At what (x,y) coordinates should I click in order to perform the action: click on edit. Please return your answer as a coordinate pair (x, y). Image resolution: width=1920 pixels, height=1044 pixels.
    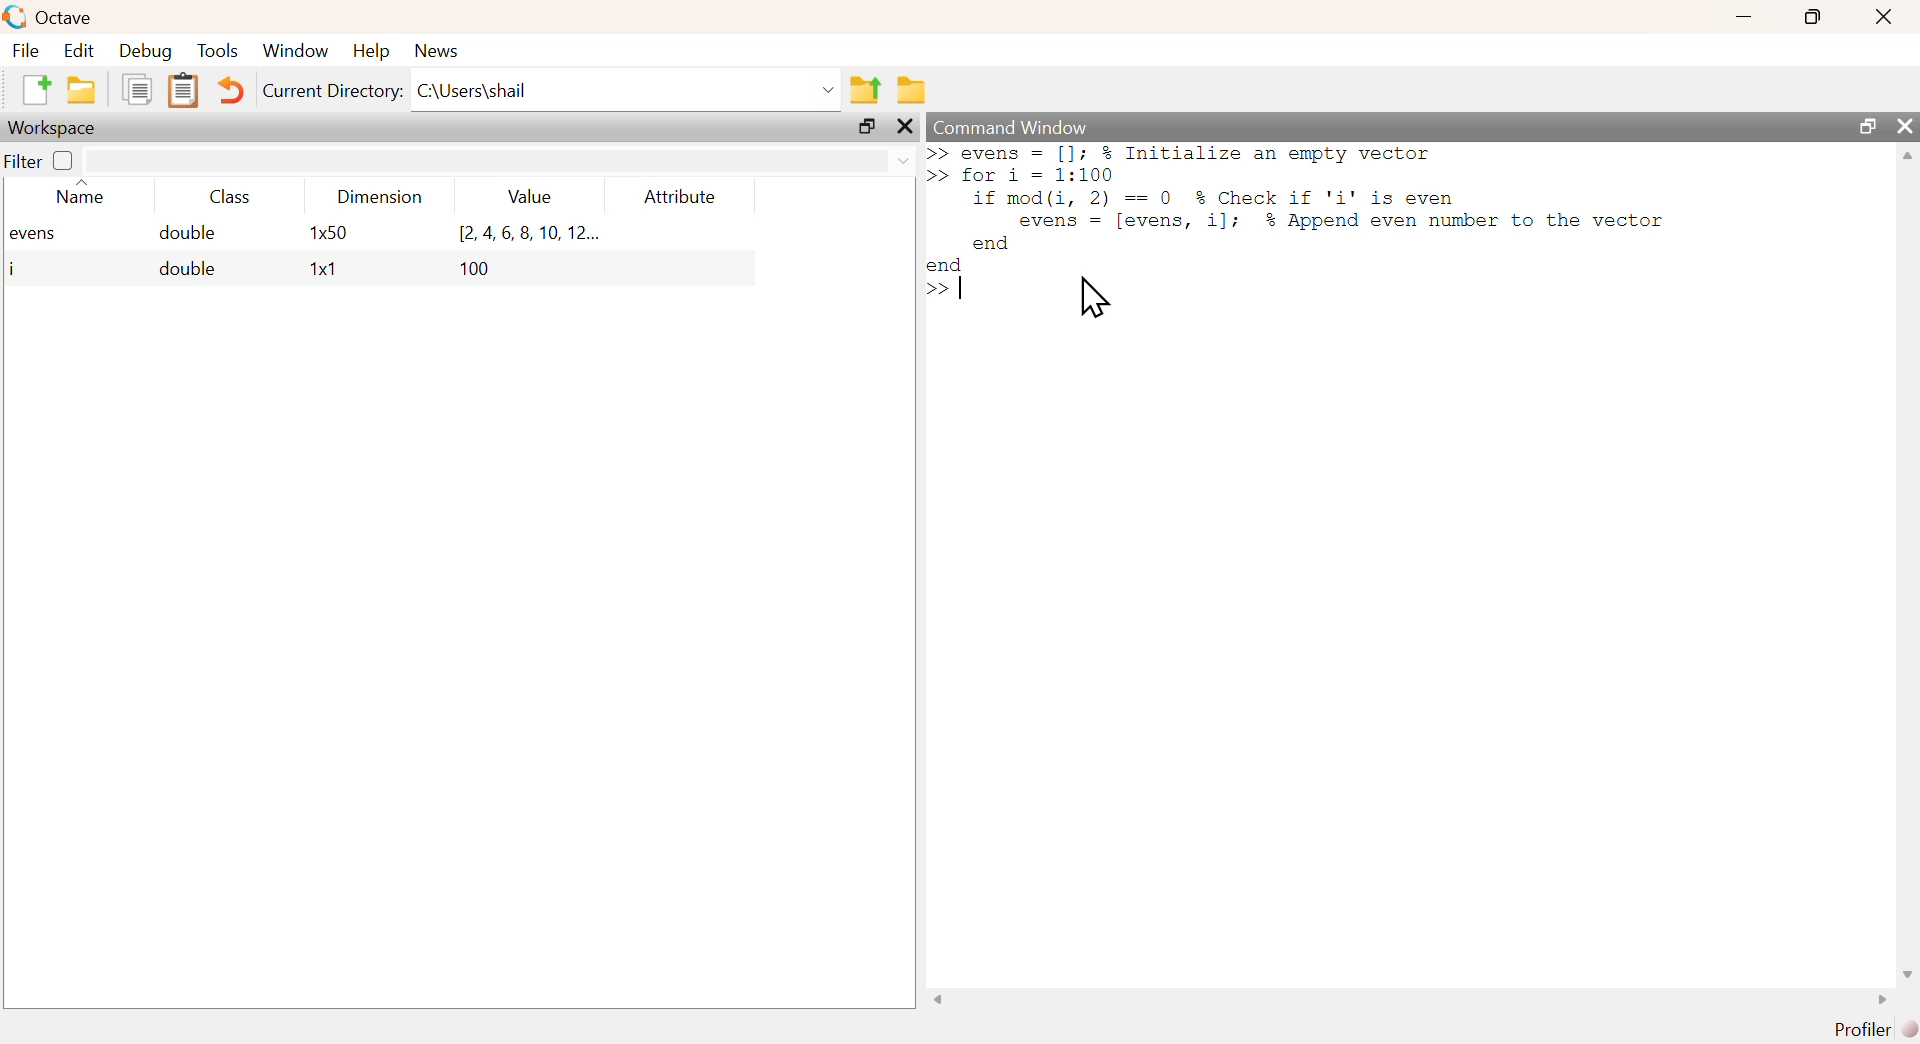
    Looking at the image, I should click on (77, 52).